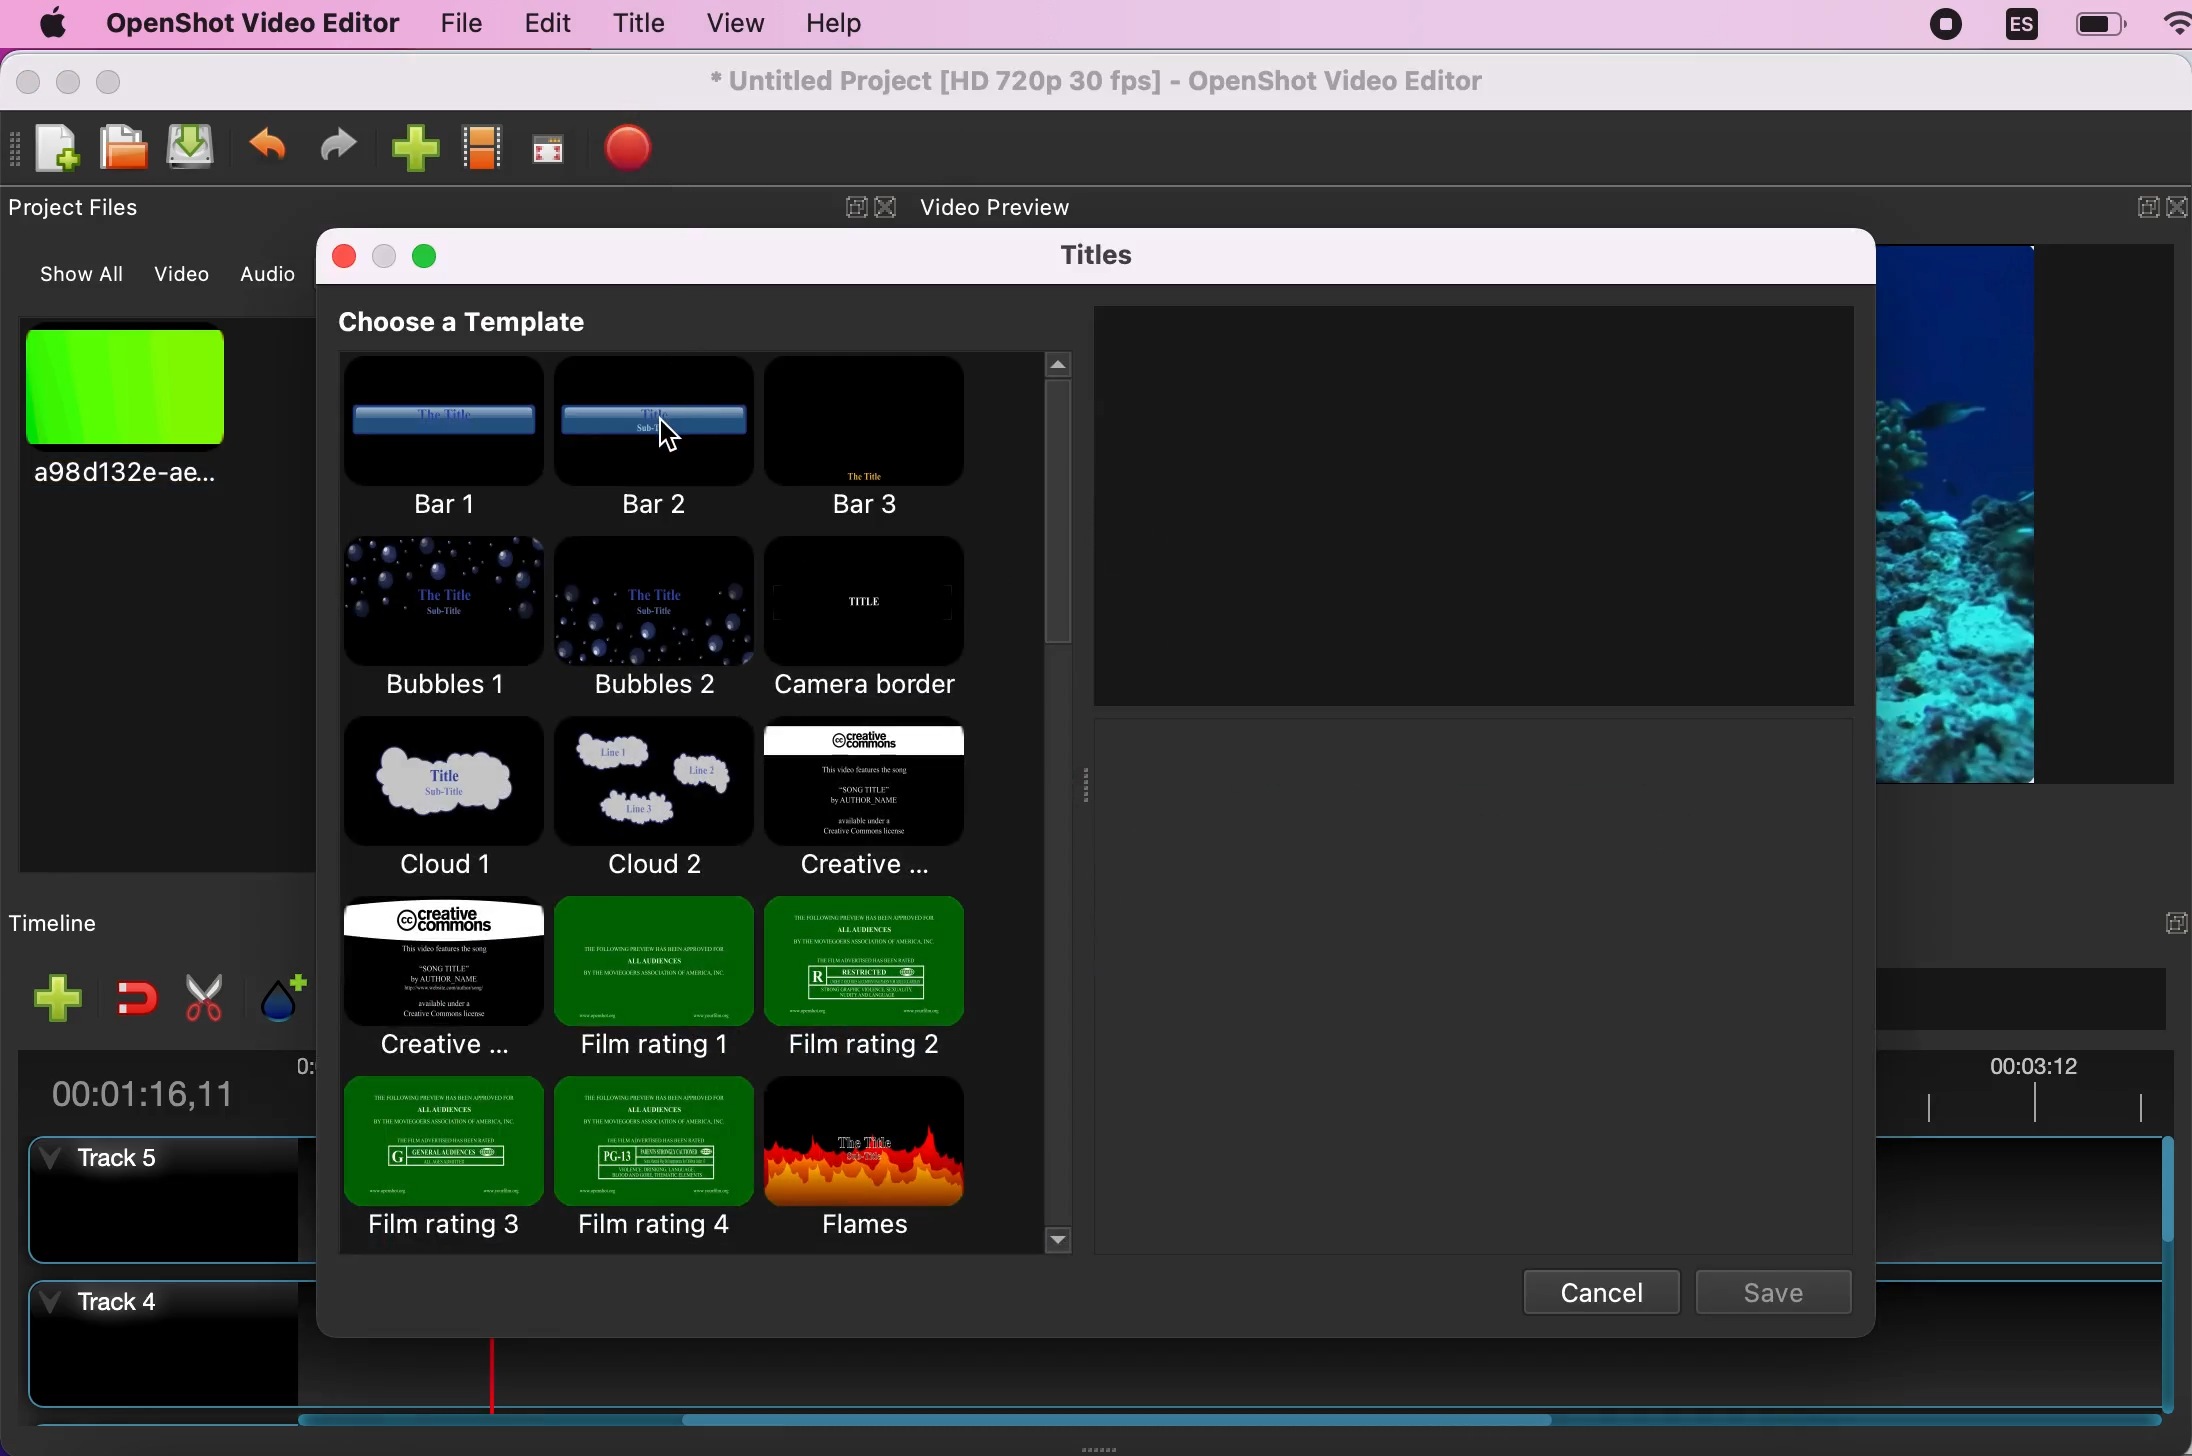 The image size is (2192, 1456). I want to click on titles, so click(1095, 254).